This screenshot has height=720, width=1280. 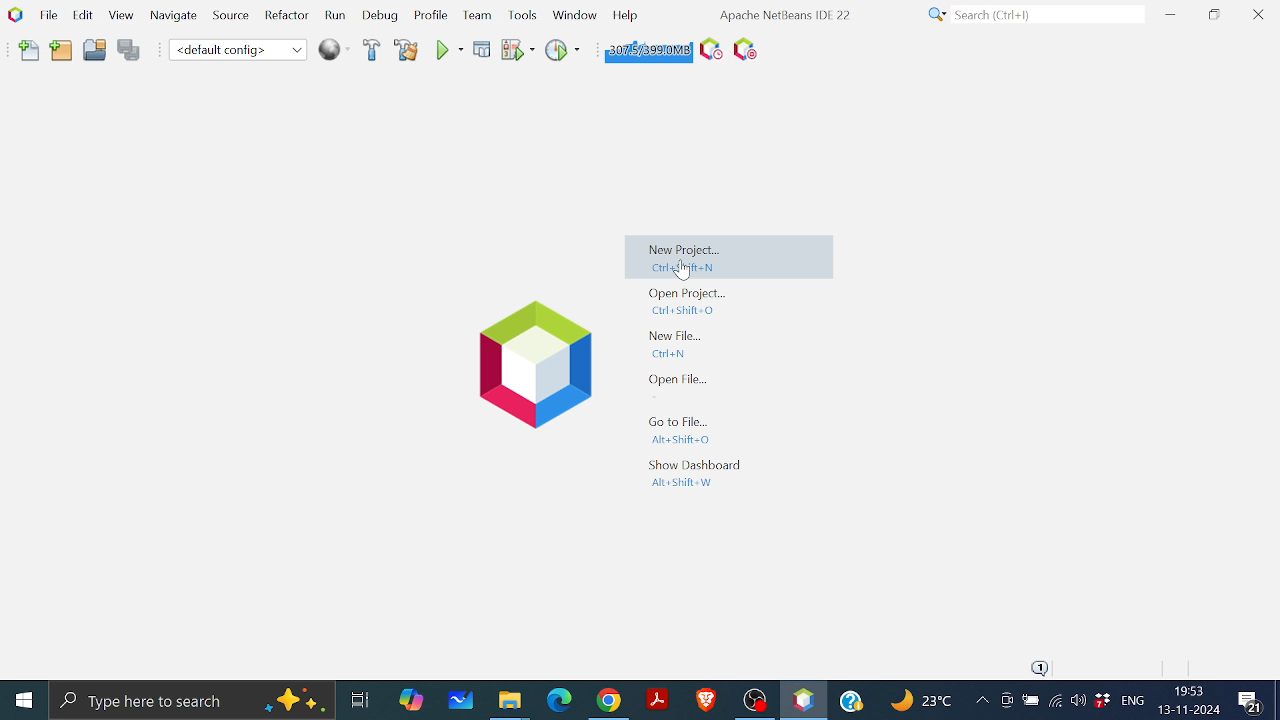 What do you see at coordinates (783, 14) in the screenshot?
I see `software information` at bounding box center [783, 14].